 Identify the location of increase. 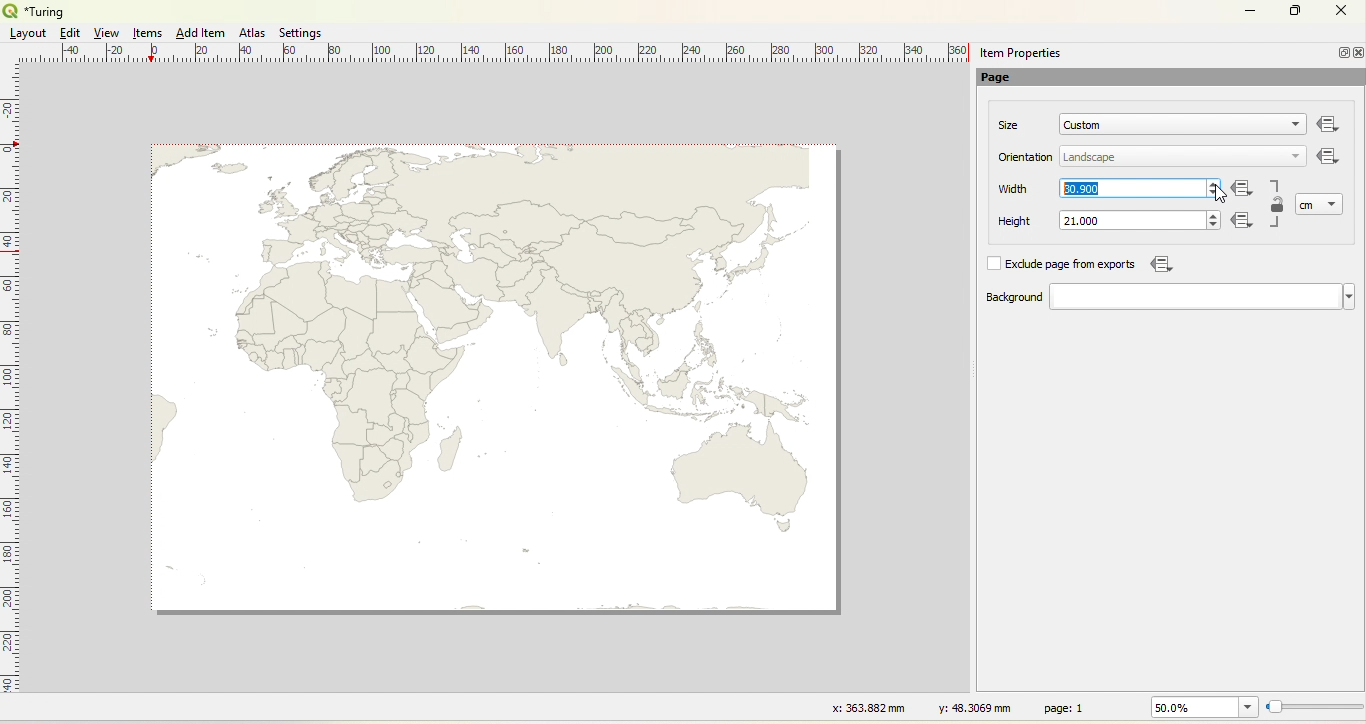
(1215, 182).